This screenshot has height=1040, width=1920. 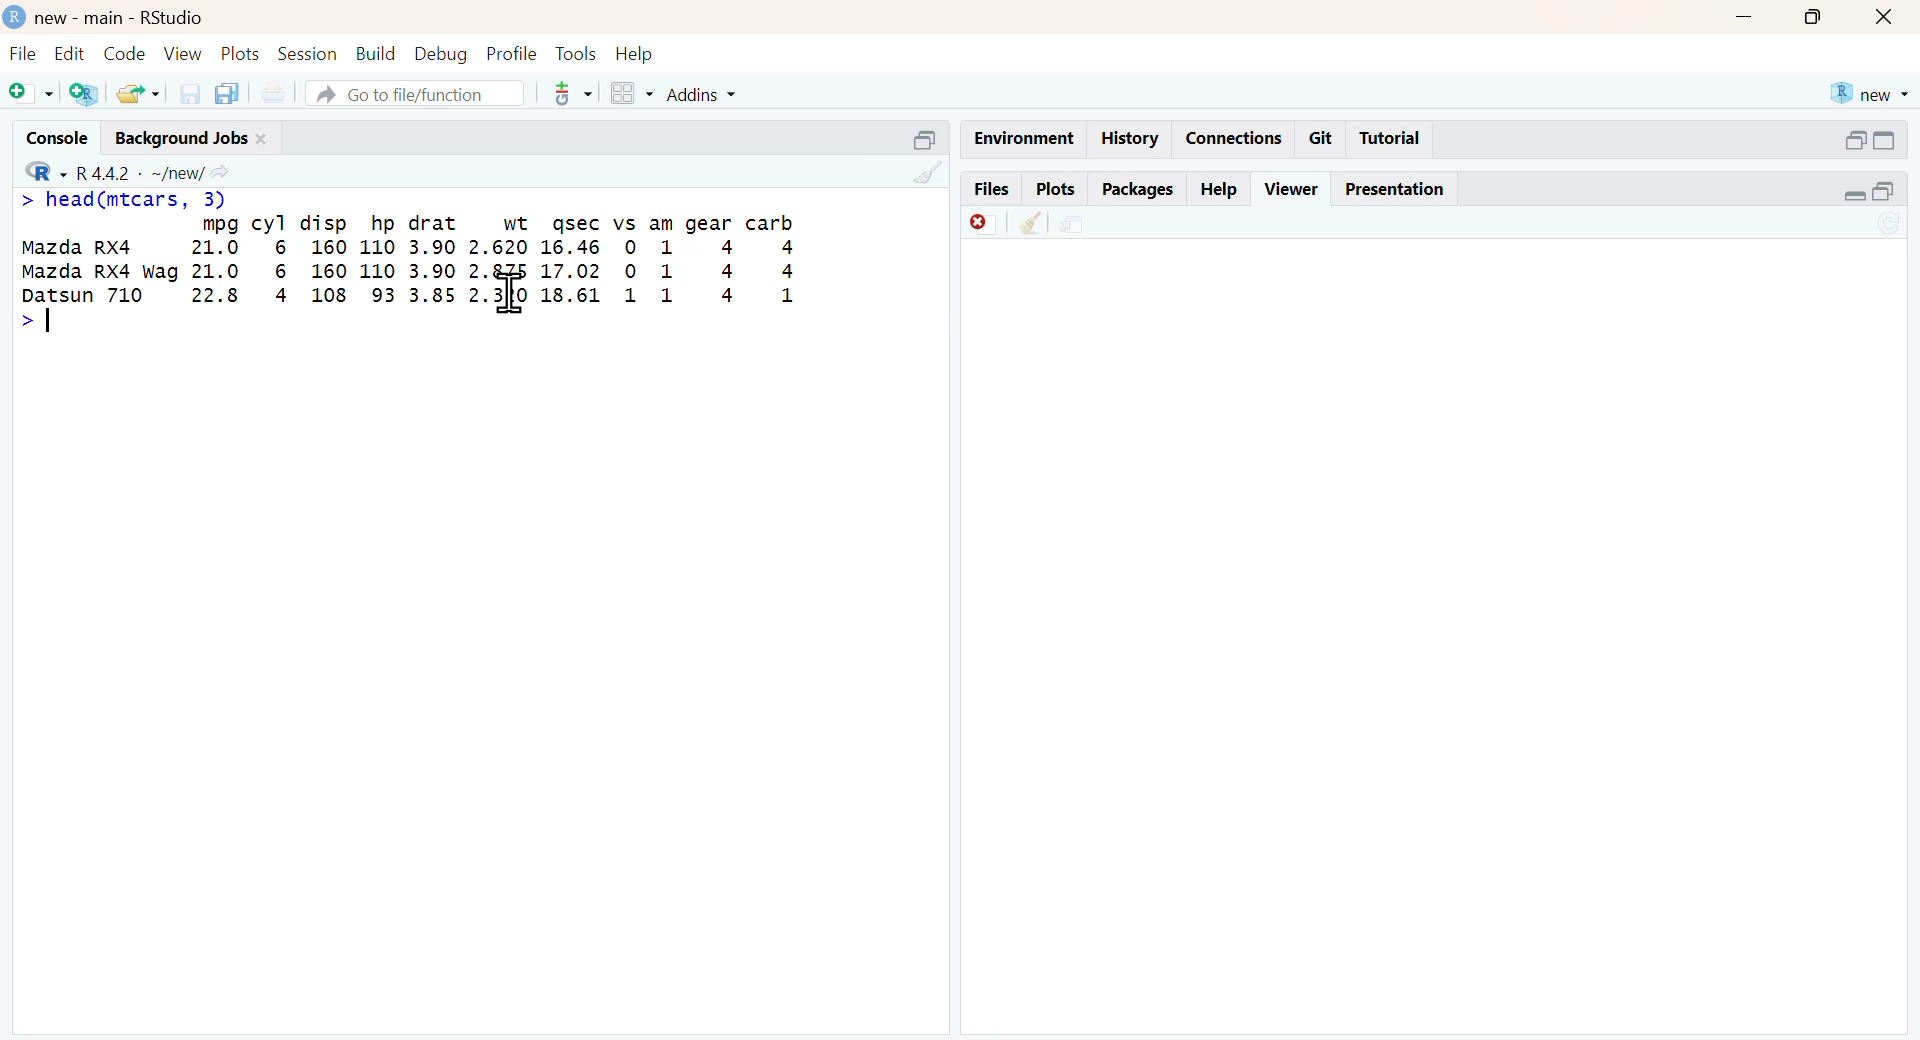 I want to click on minimize/maximize, so click(x=1869, y=192).